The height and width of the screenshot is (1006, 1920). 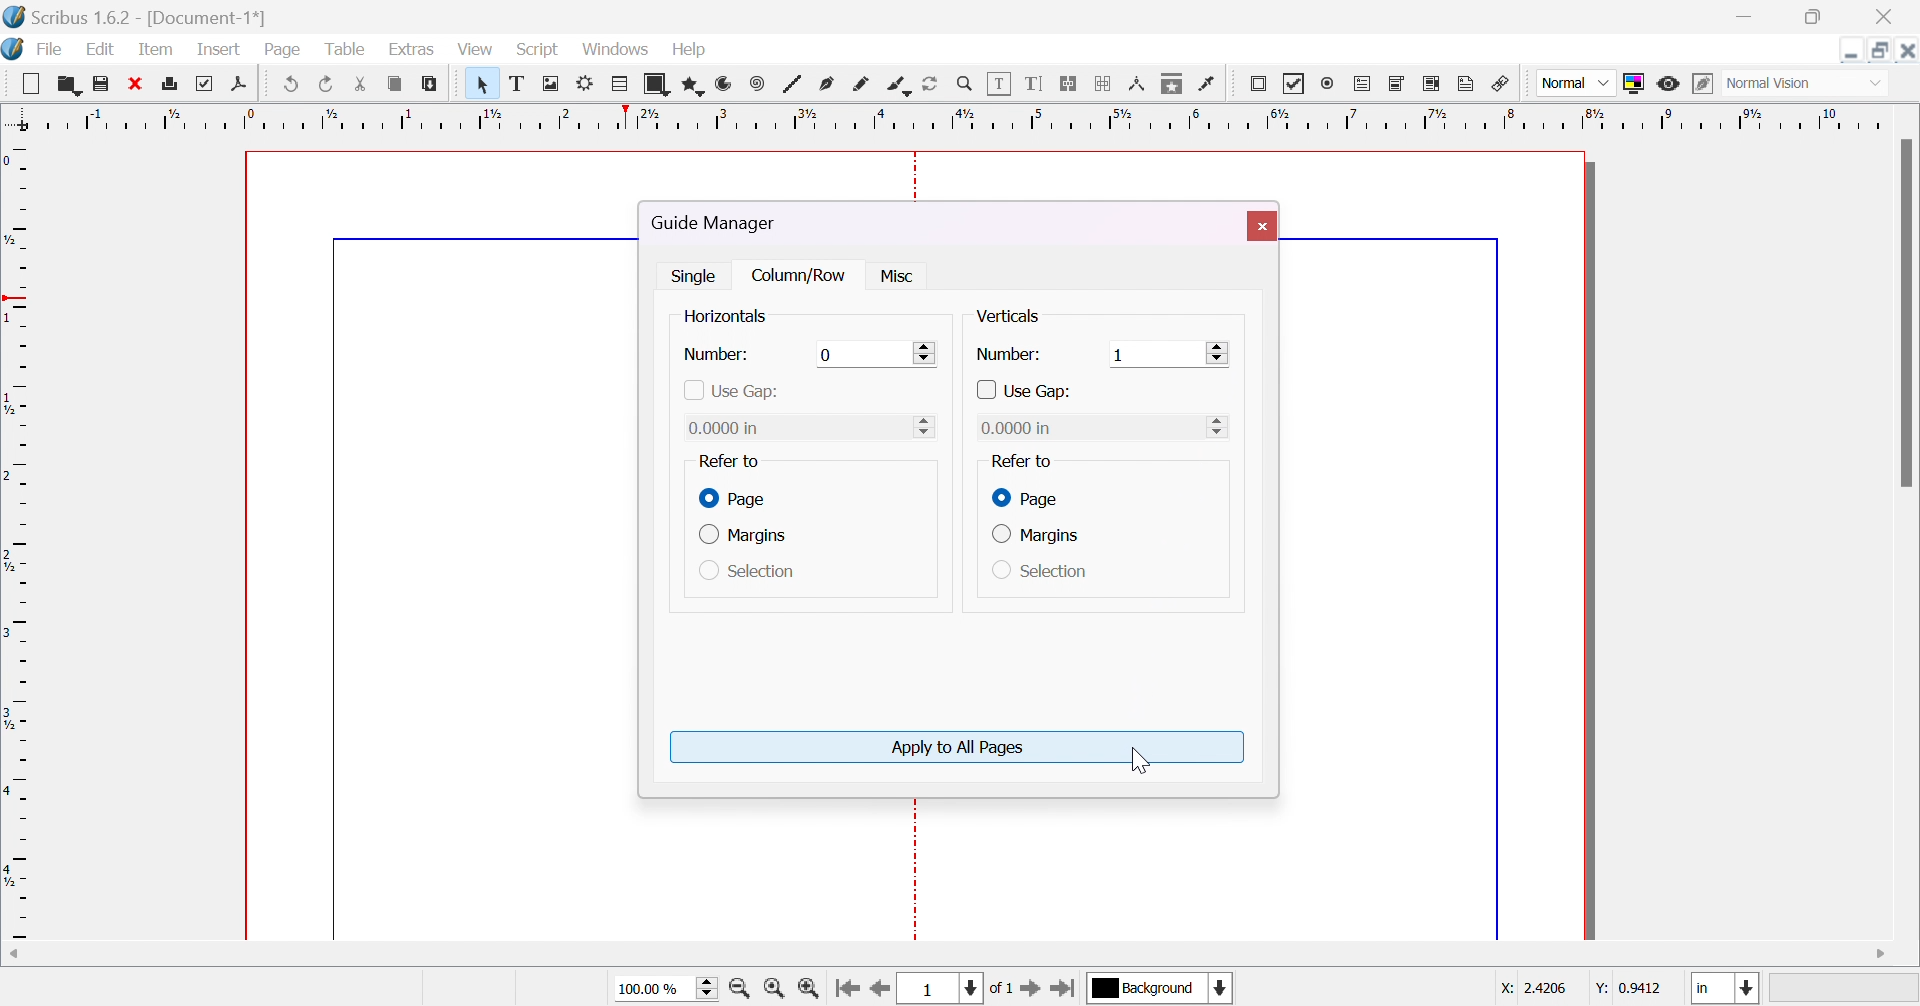 I want to click on help, so click(x=697, y=51).